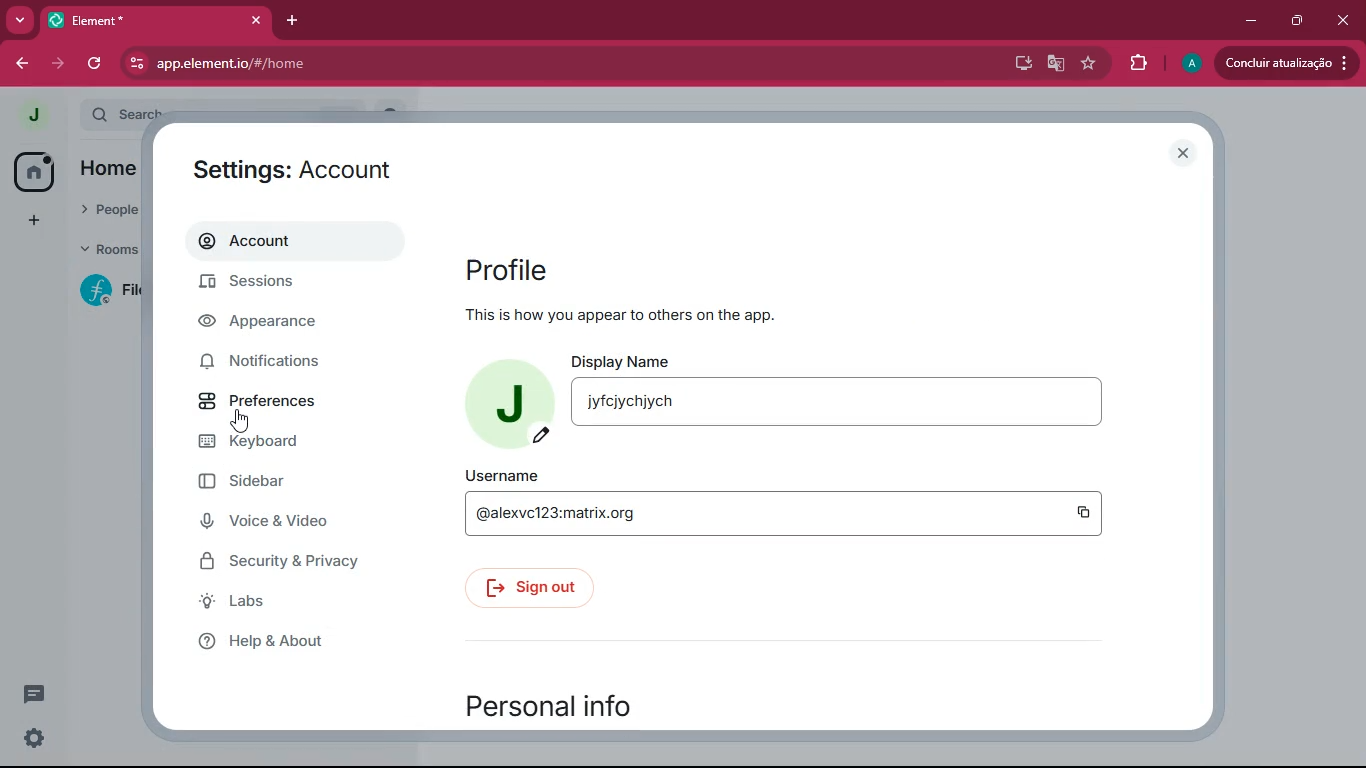  What do you see at coordinates (1250, 22) in the screenshot?
I see `minimize` at bounding box center [1250, 22].